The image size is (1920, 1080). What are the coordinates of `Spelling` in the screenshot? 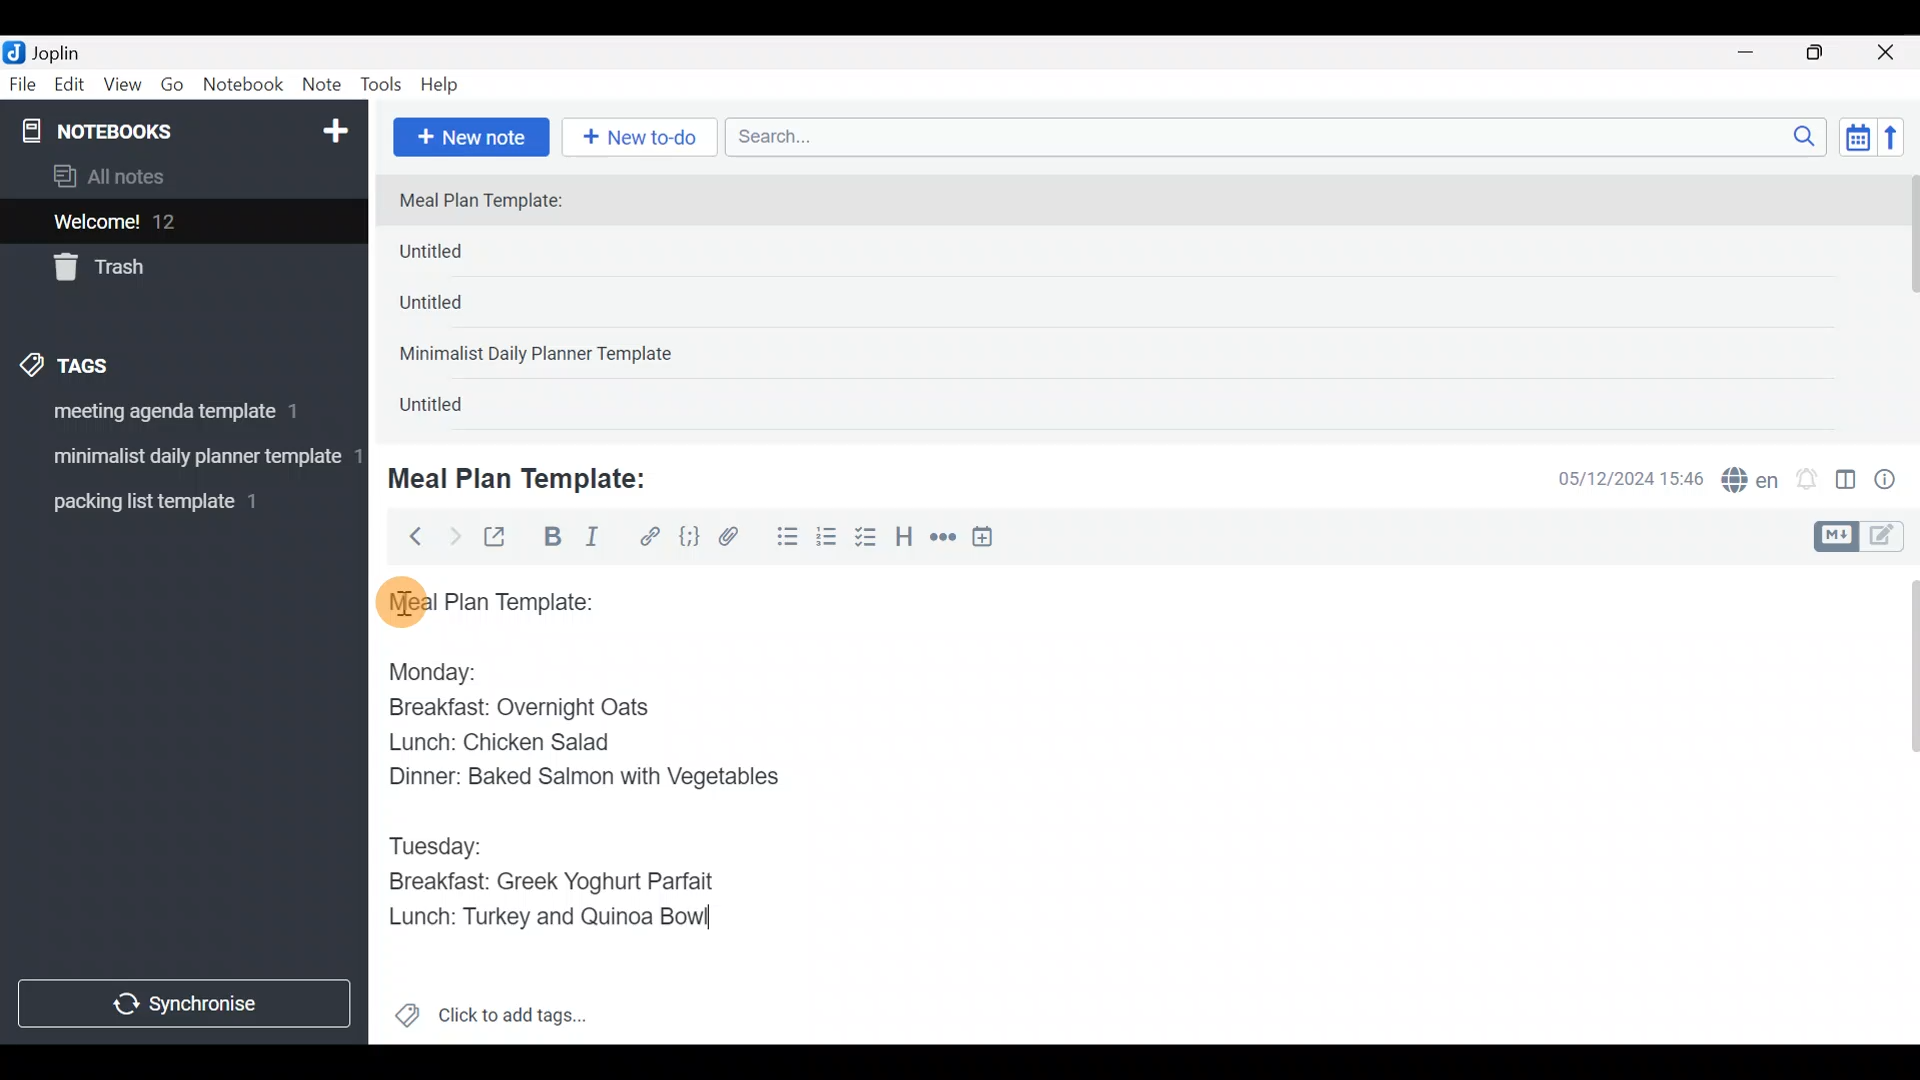 It's located at (1751, 482).